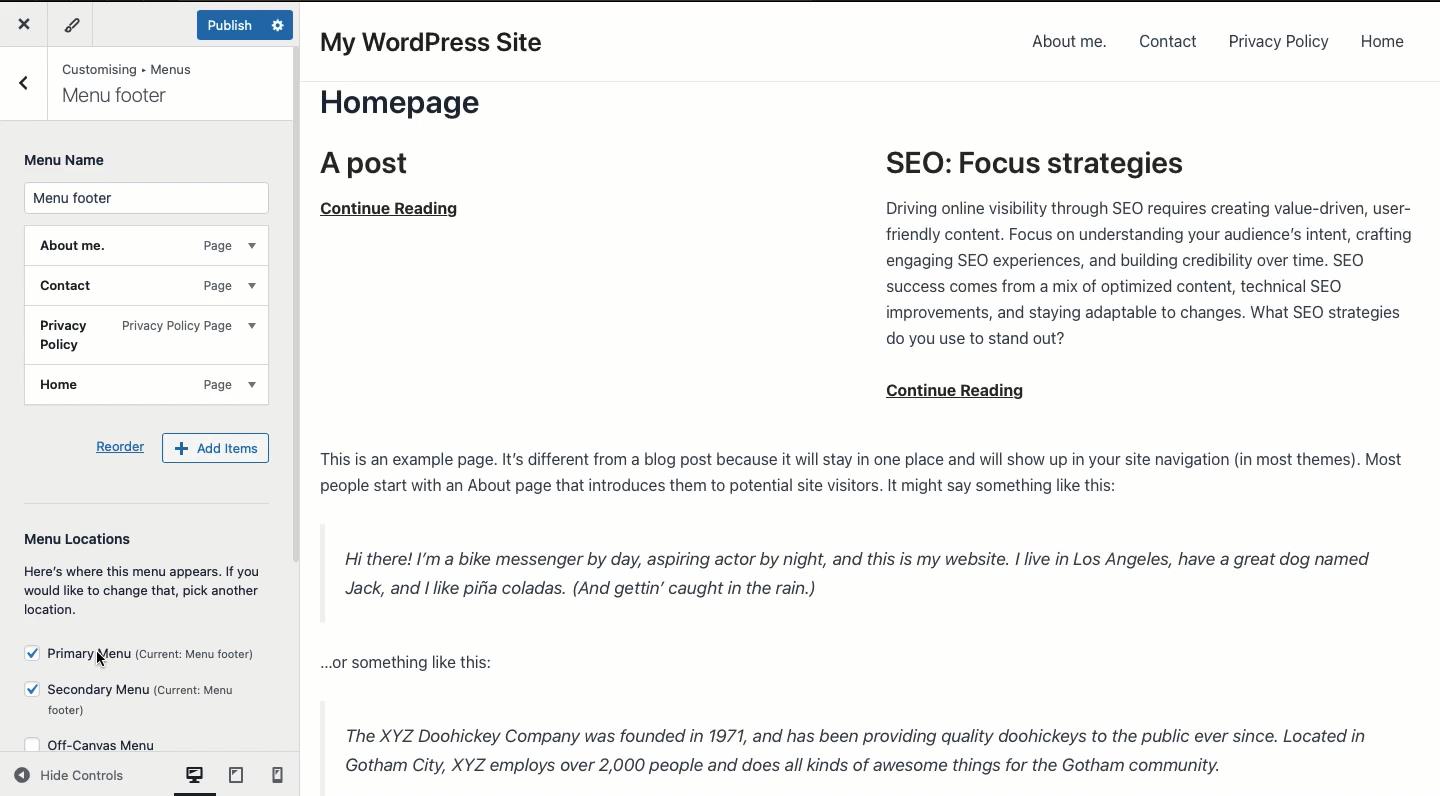 The height and width of the screenshot is (796, 1440). I want to click on Back, so click(25, 80).